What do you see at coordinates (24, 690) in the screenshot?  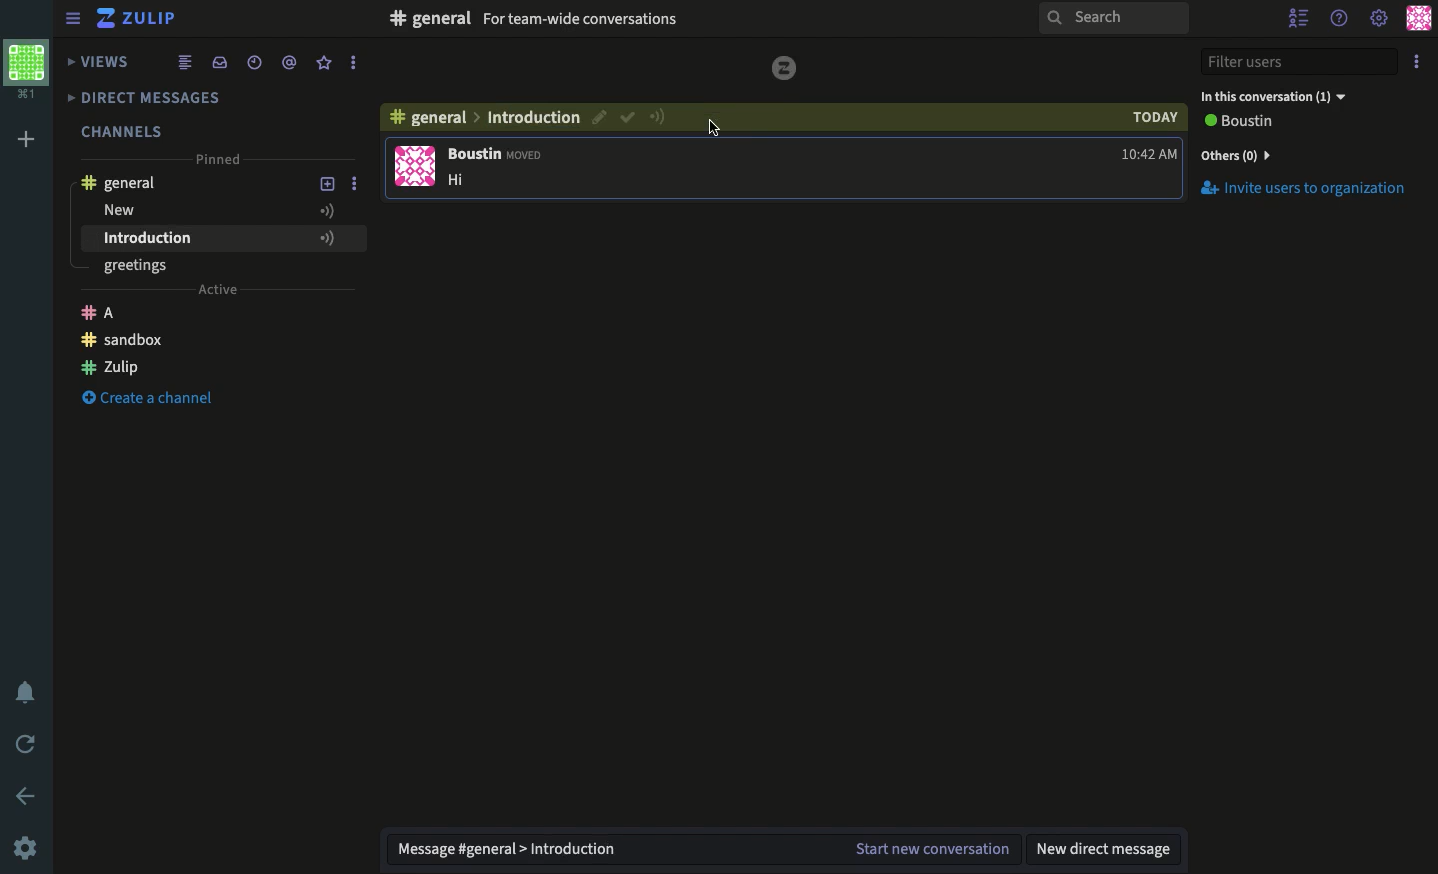 I see `Notification` at bounding box center [24, 690].